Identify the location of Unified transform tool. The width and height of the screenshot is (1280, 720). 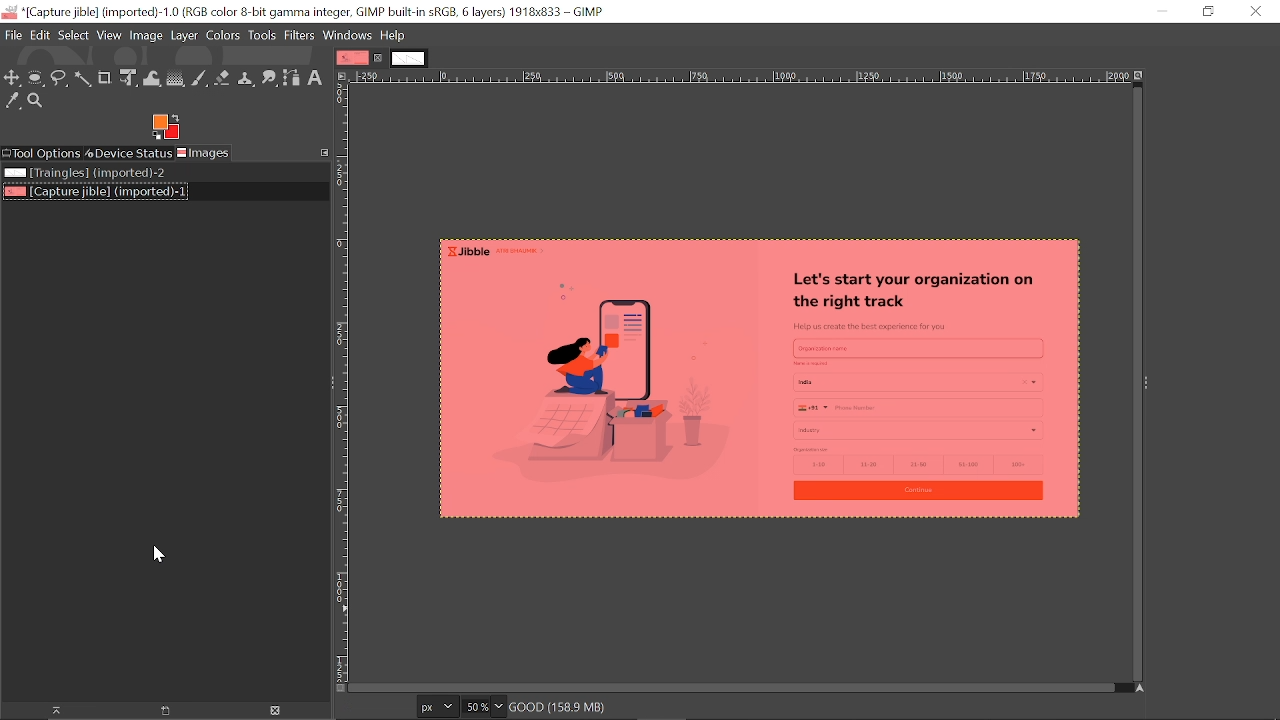
(128, 78).